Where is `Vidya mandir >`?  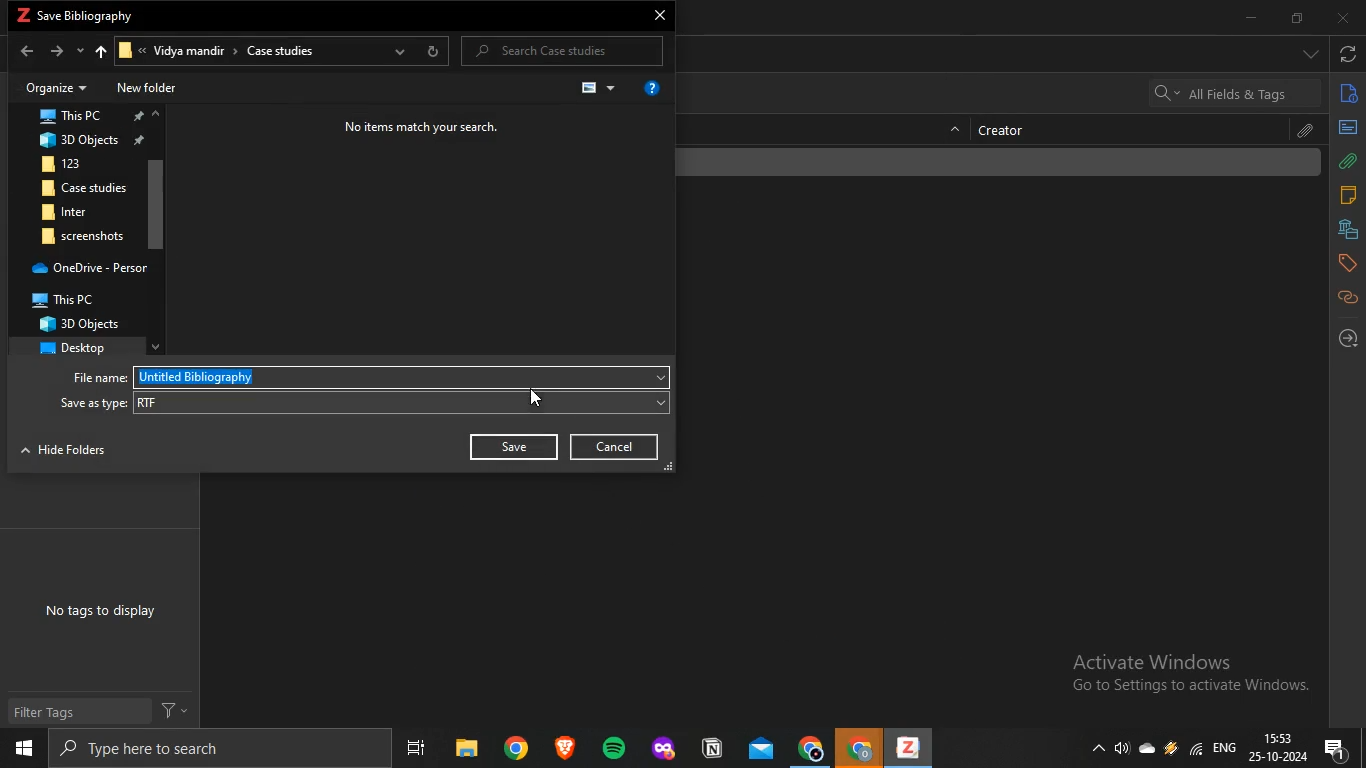 Vidya mandir > is located at coordinates (177, 50).